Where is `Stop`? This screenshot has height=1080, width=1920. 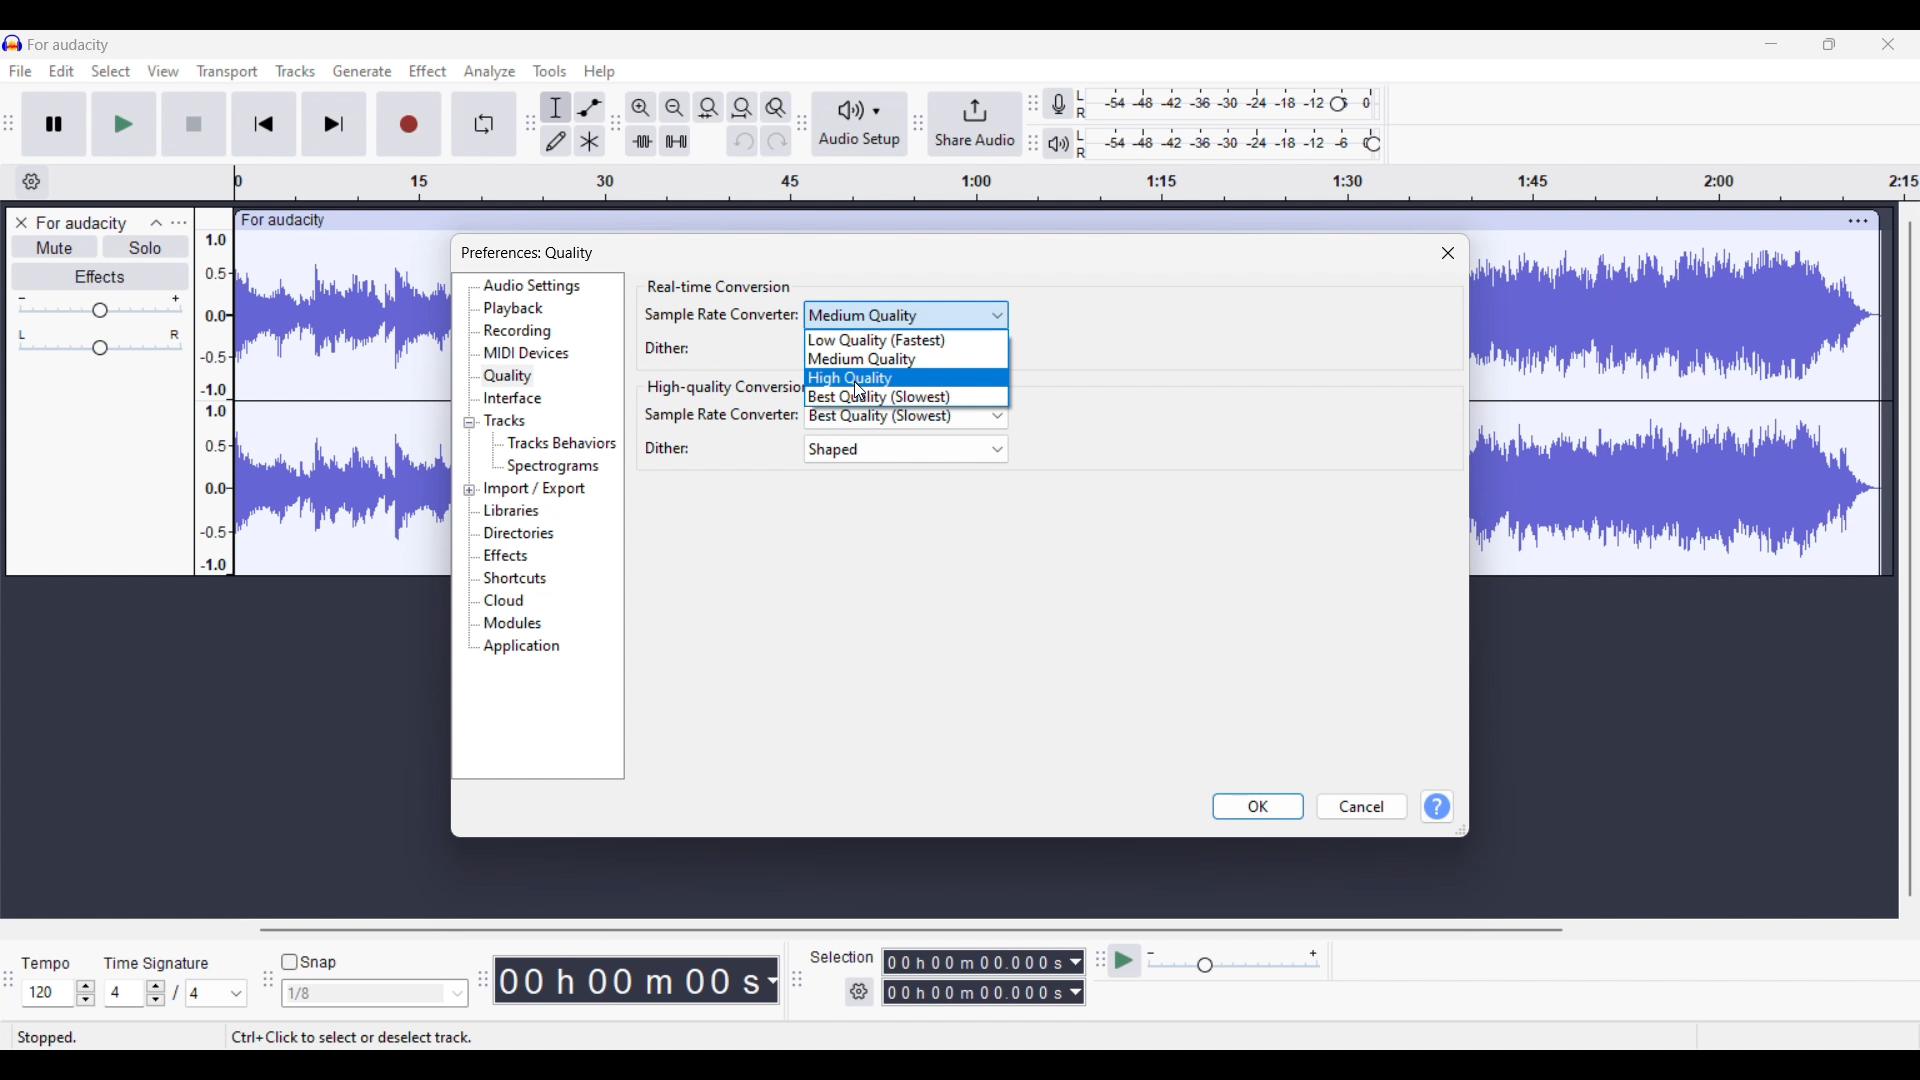 Stop is located at coordinates (193, 124).